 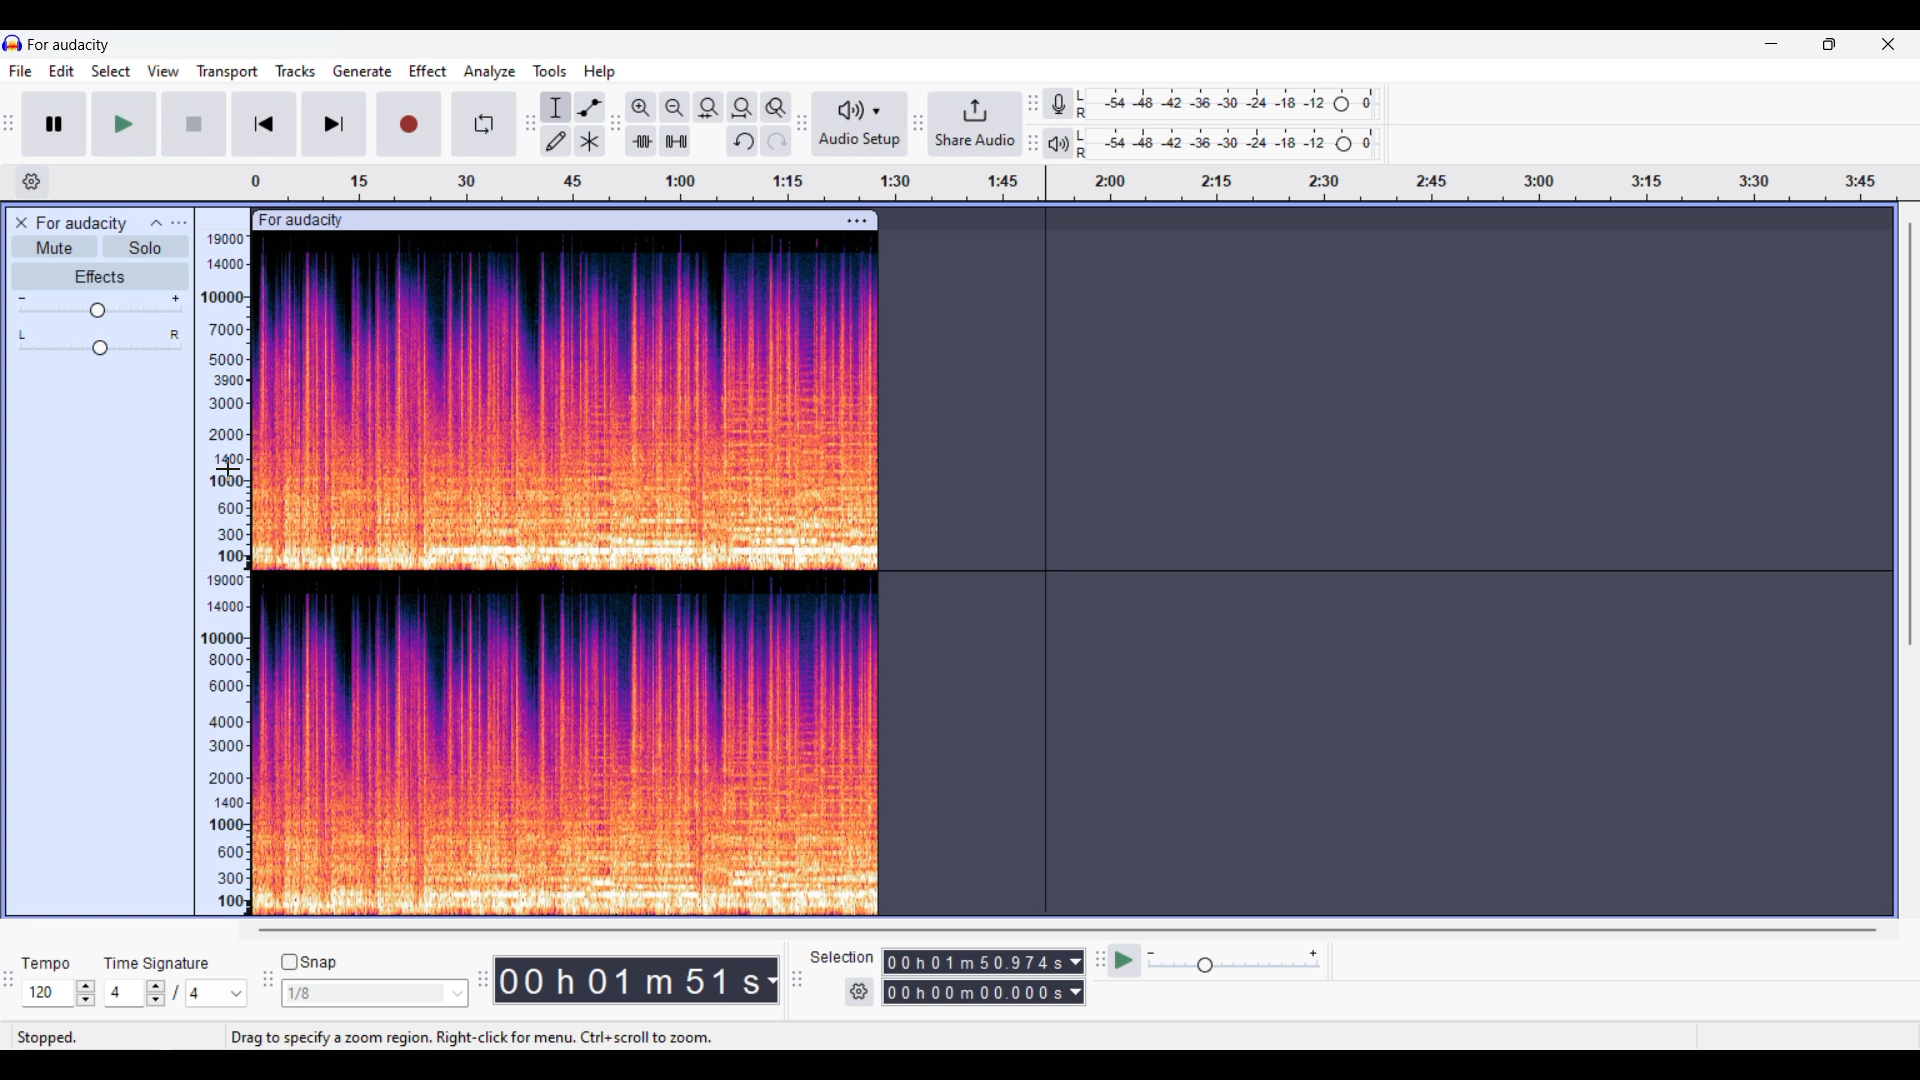 I want to click on Undo, so click(x=743, y=141).